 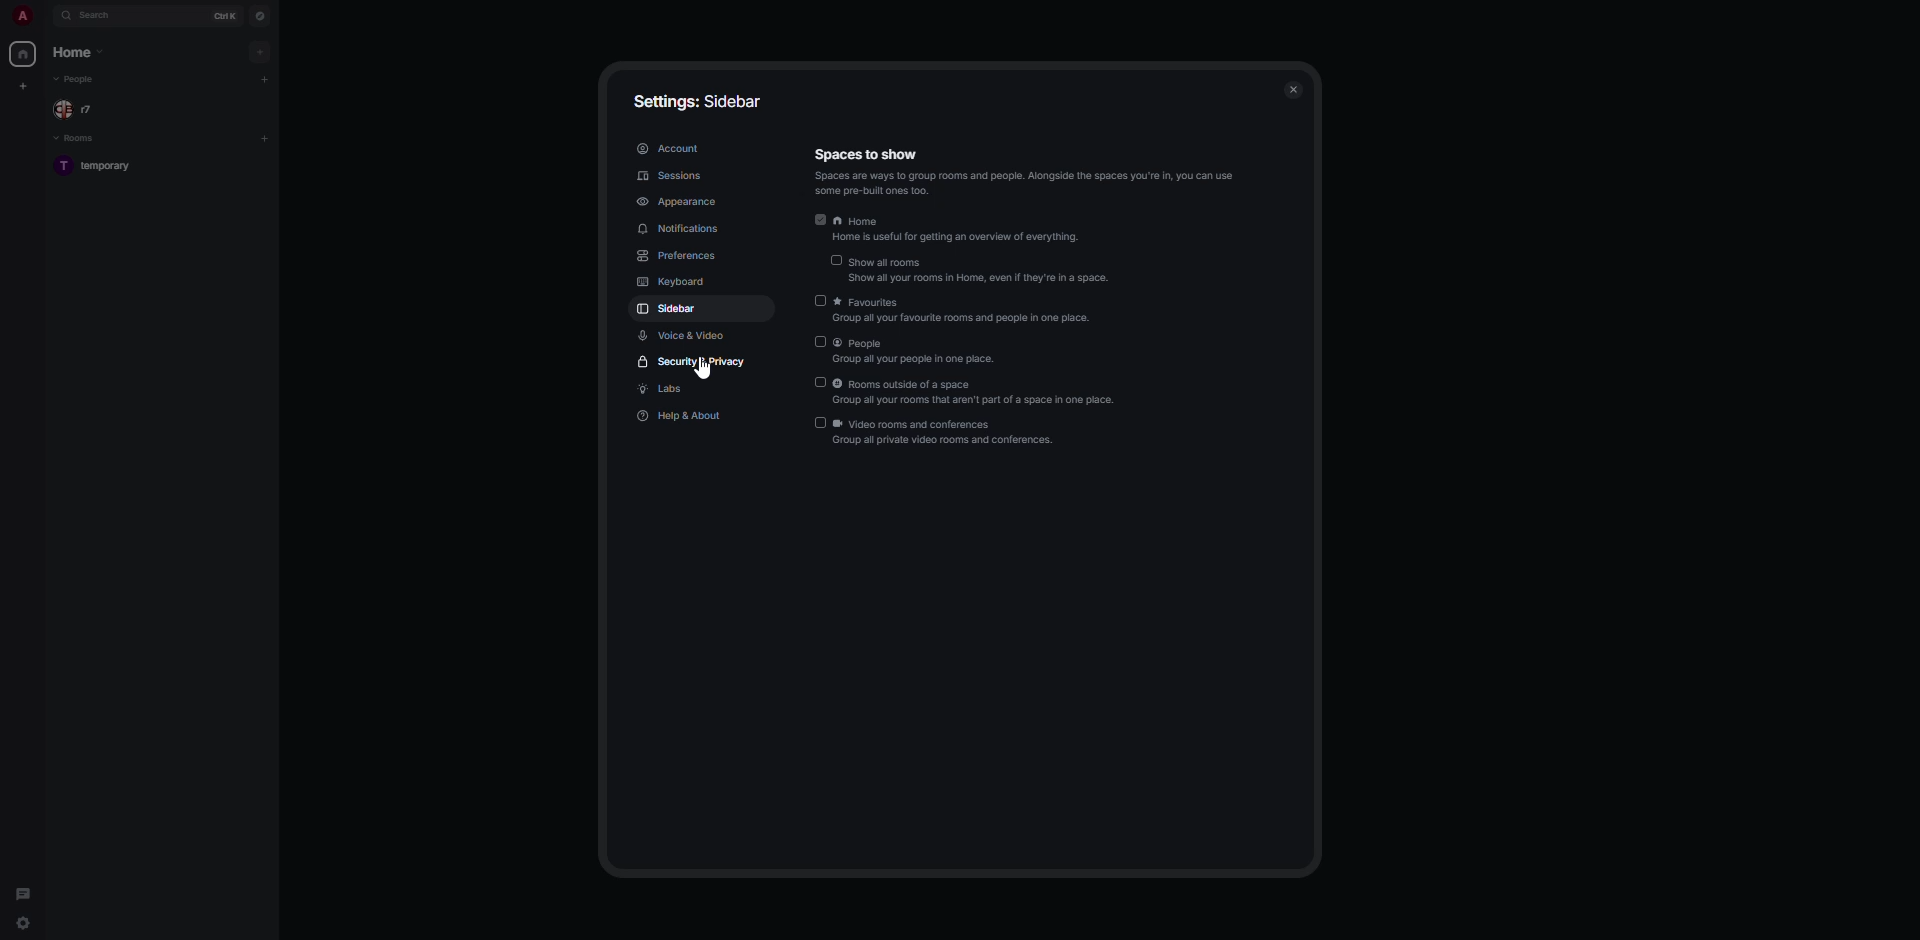 I want to click on people, so click(x=78, y=79).